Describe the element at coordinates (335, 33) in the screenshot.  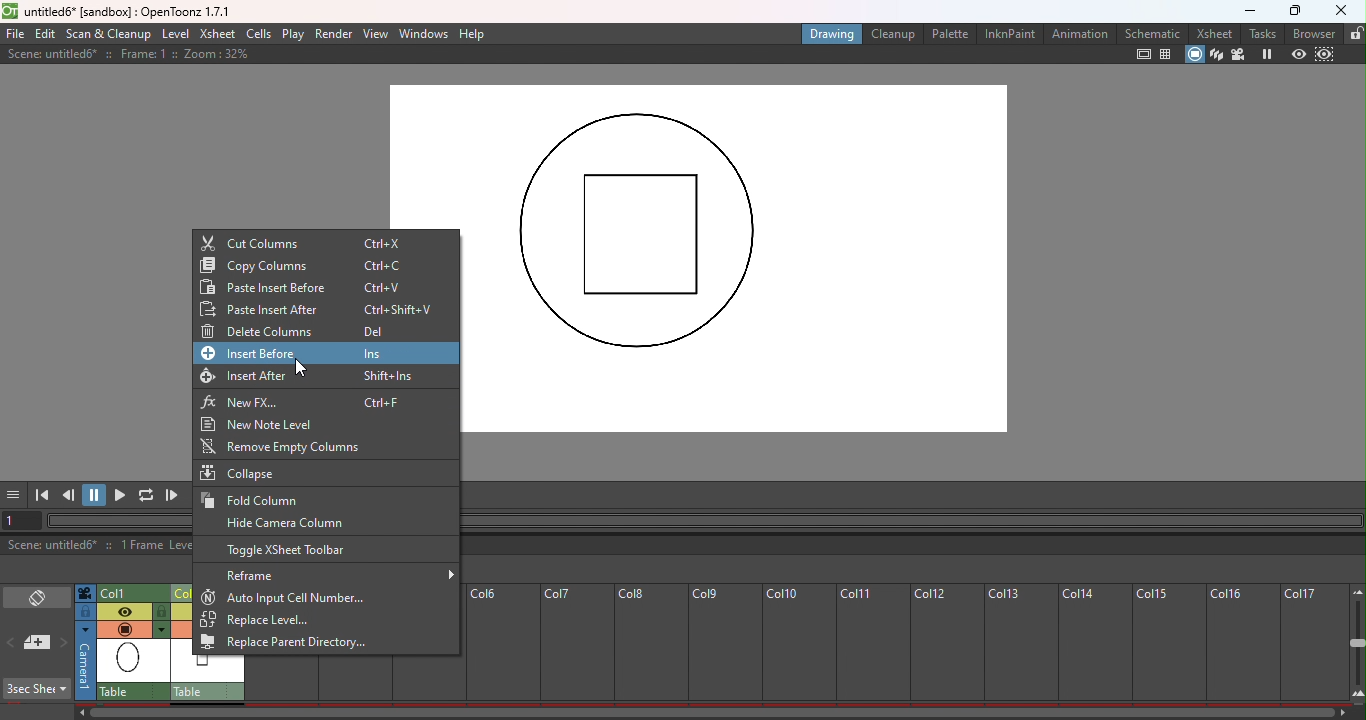
I see `Render` at that location.